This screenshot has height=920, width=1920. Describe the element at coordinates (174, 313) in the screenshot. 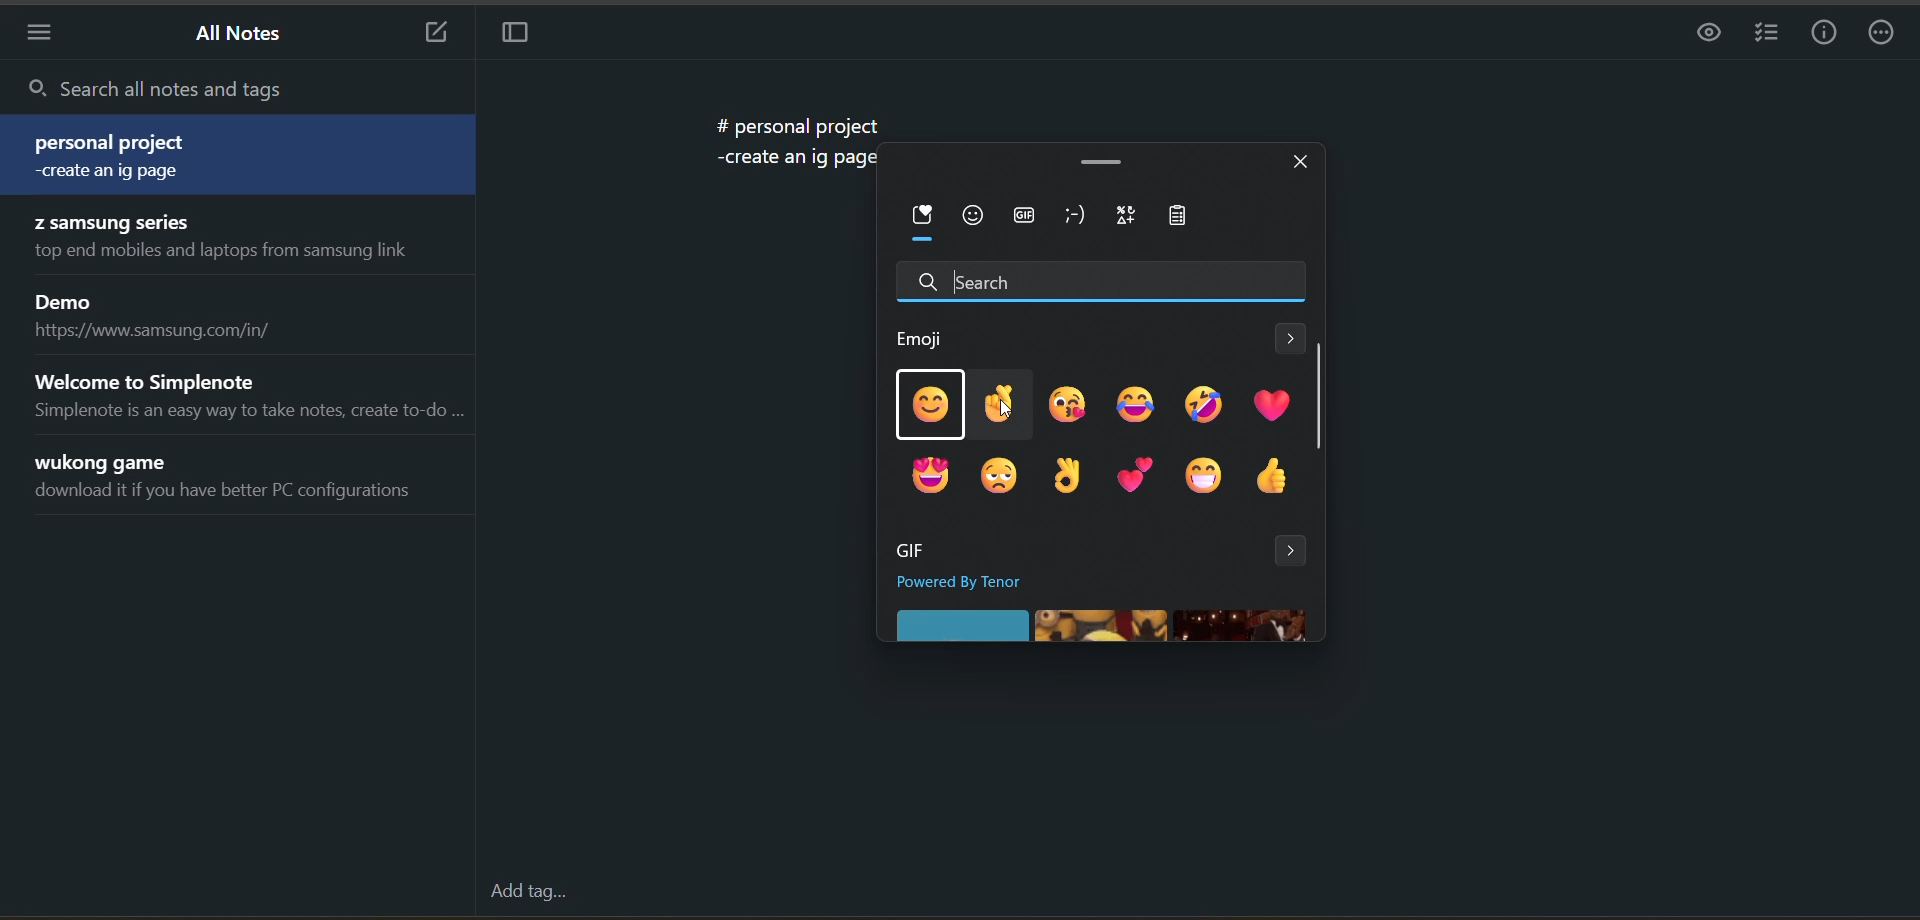

I see `note title and preview` at that location.